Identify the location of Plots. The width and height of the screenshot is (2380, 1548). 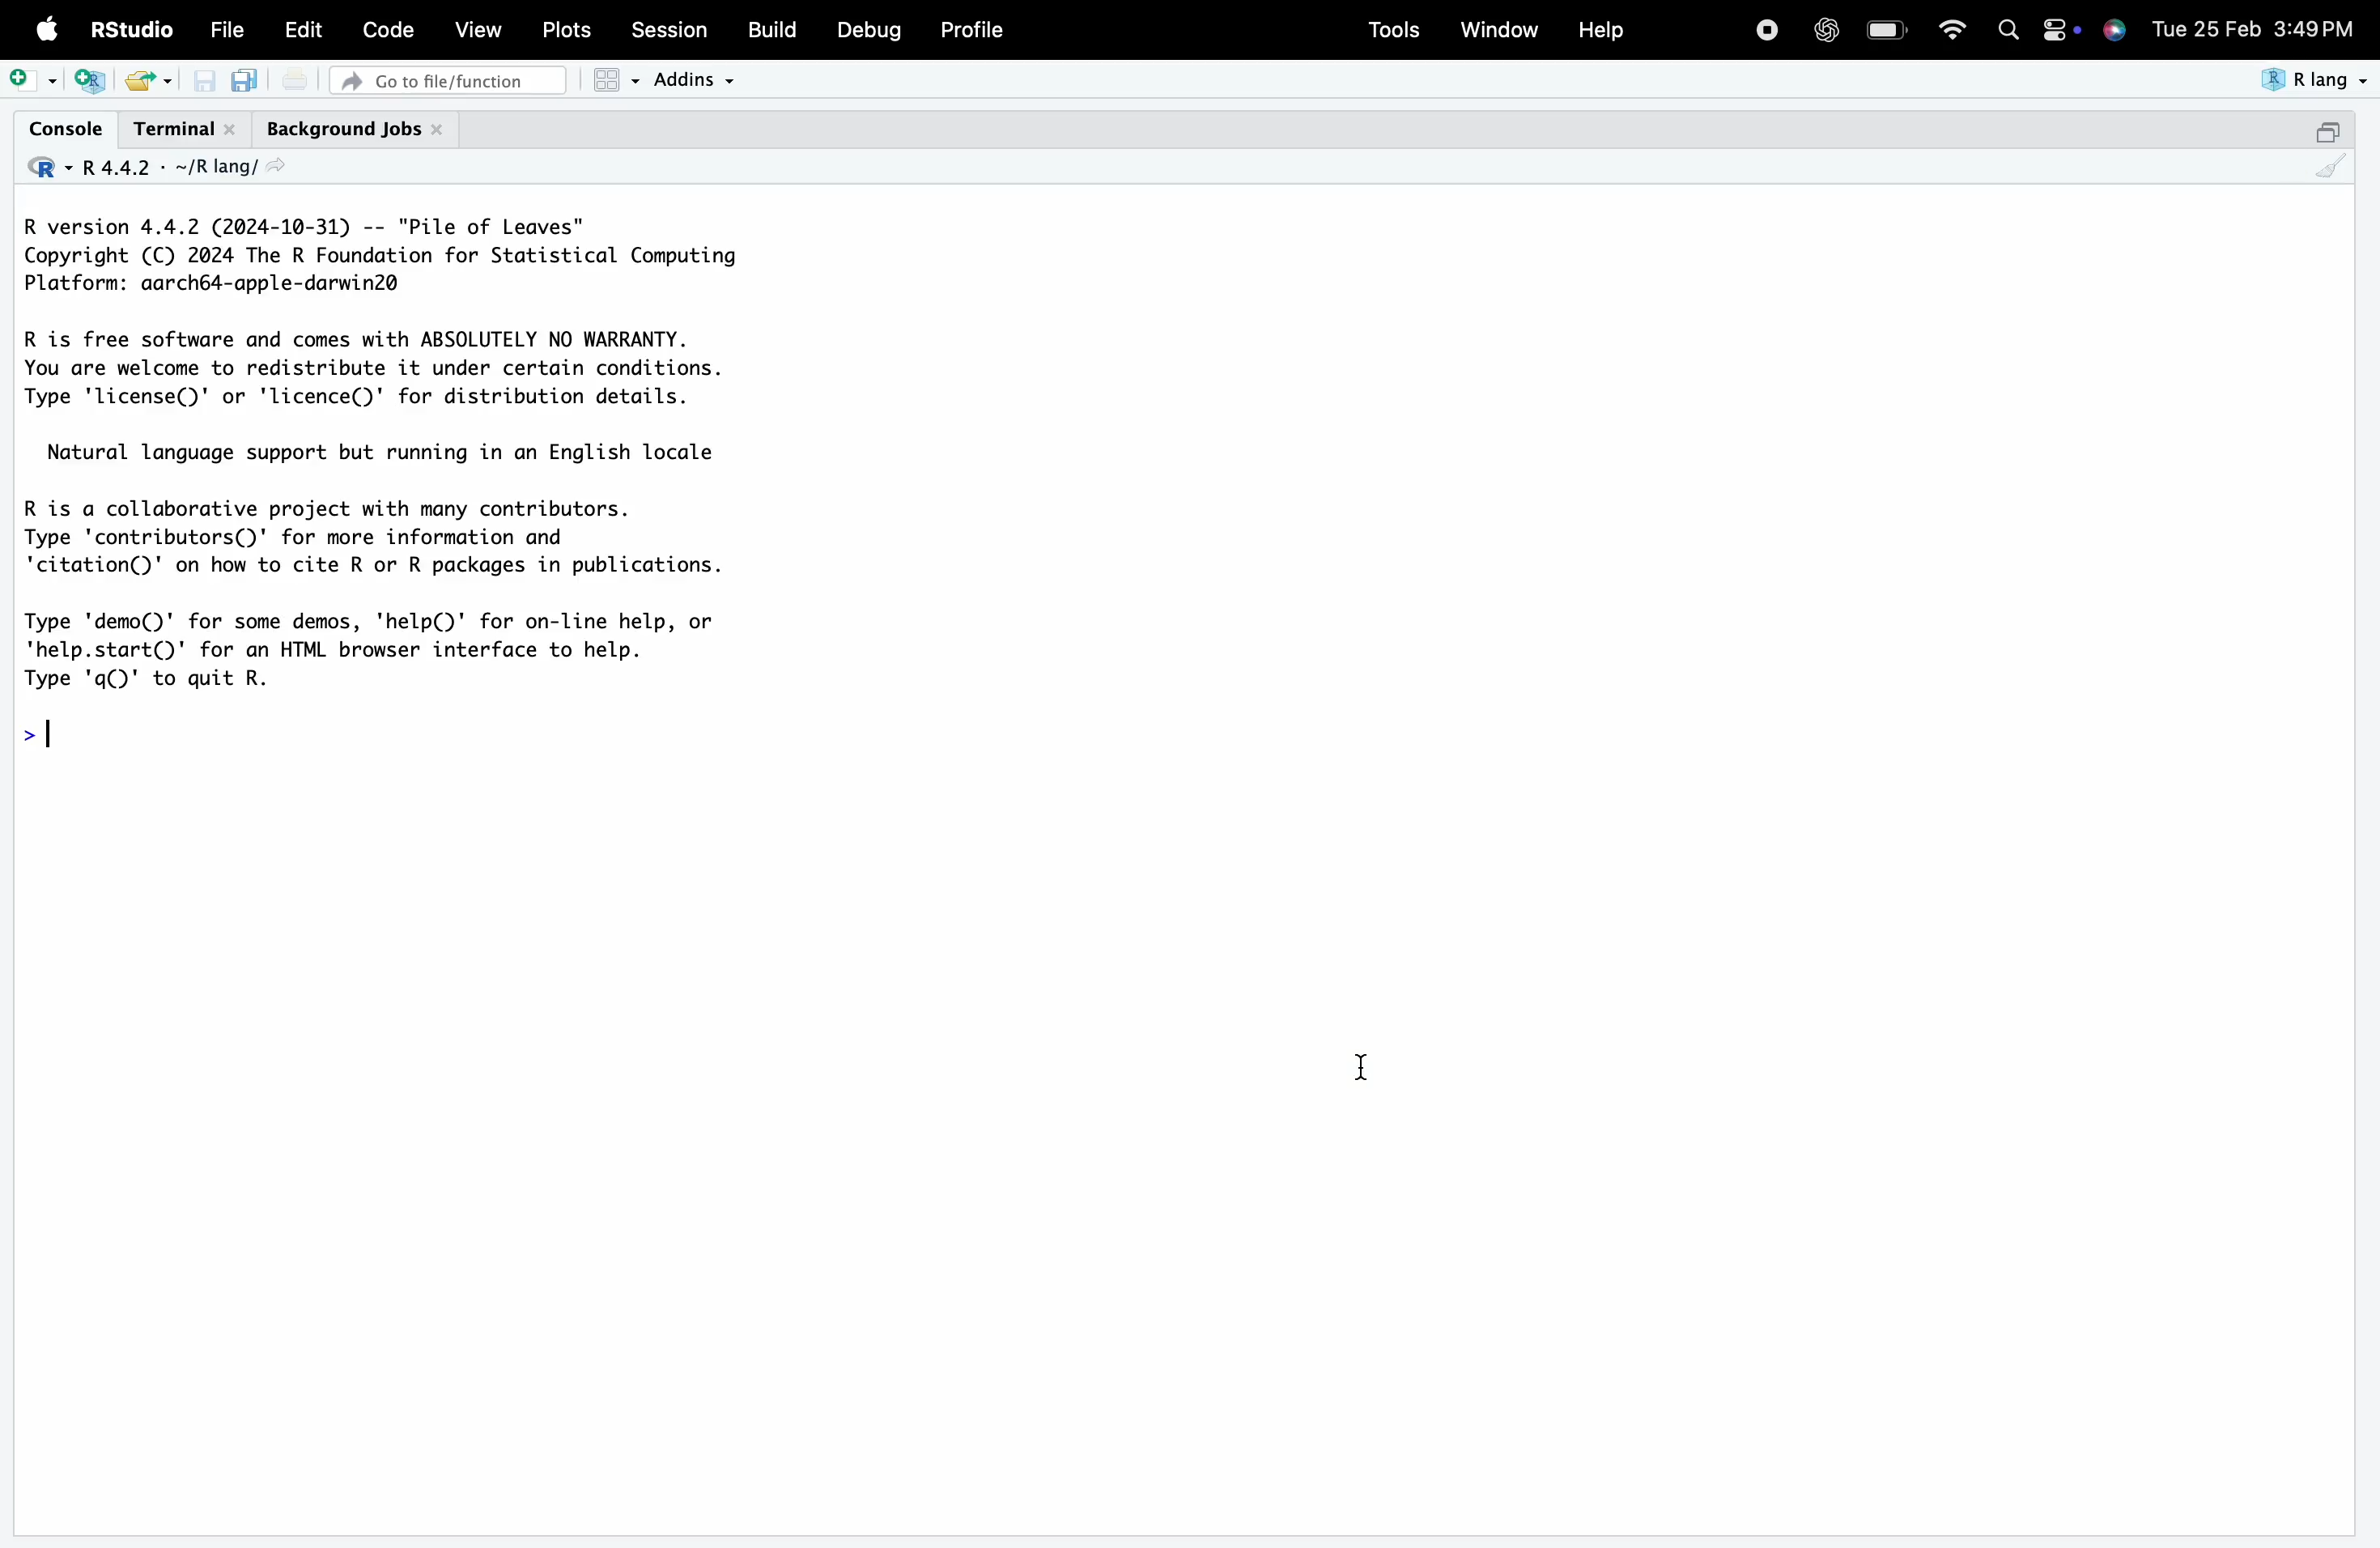
(564, 30).